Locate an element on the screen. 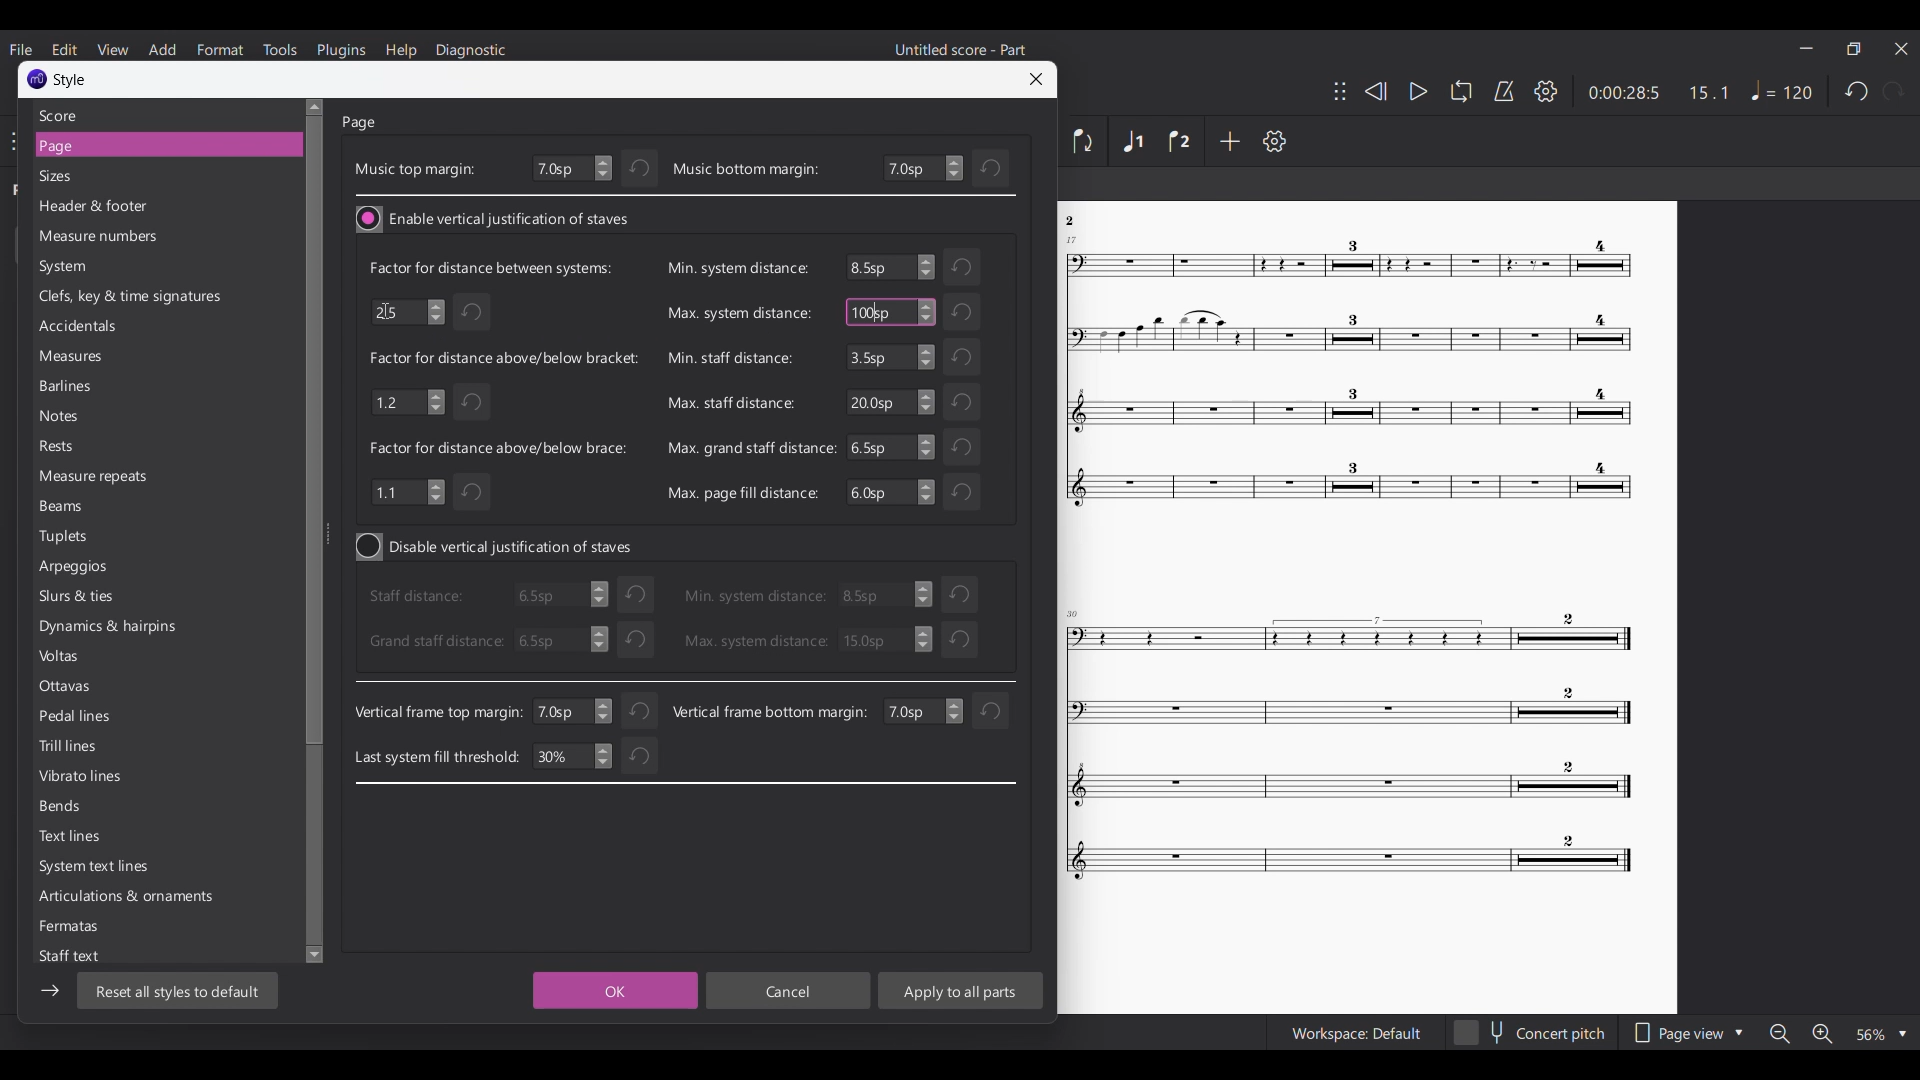  6.5sp is located at coordinates (555, 598).